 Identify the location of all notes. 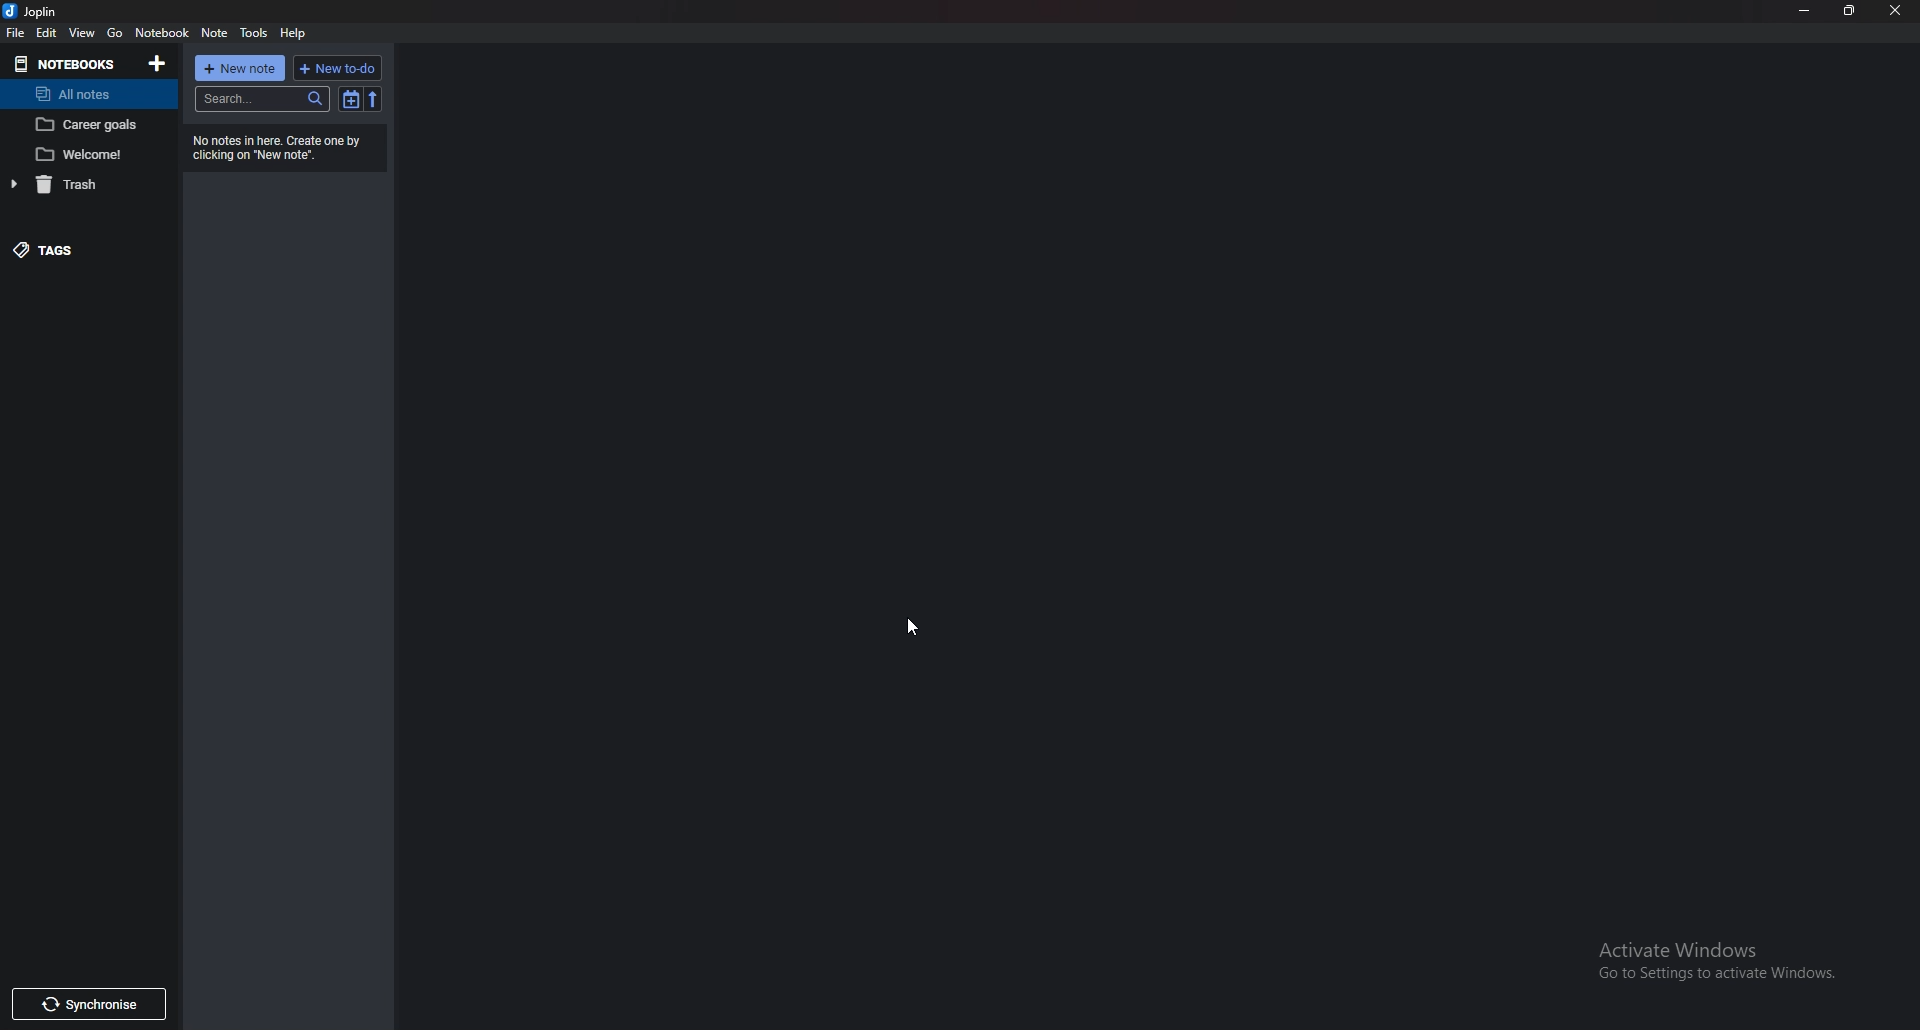
(83, 94).